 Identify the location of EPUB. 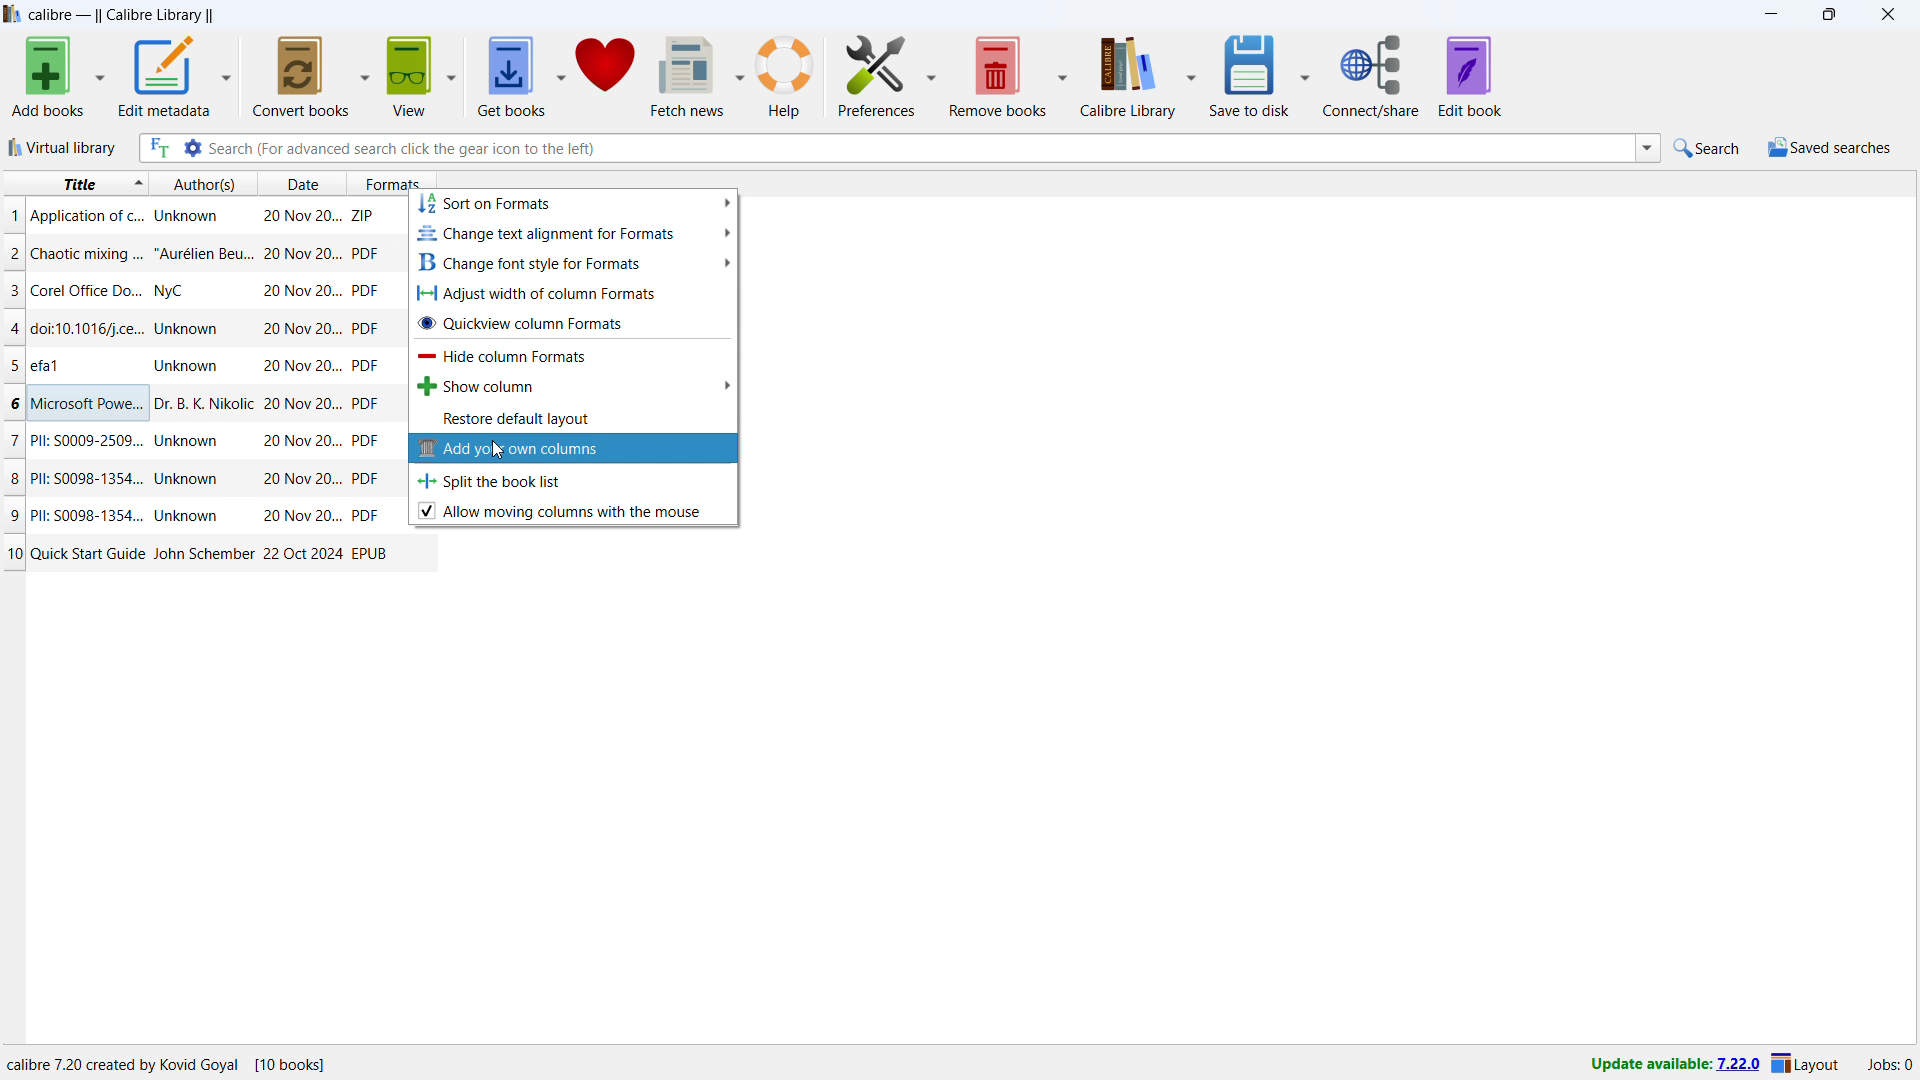
(370, 555).